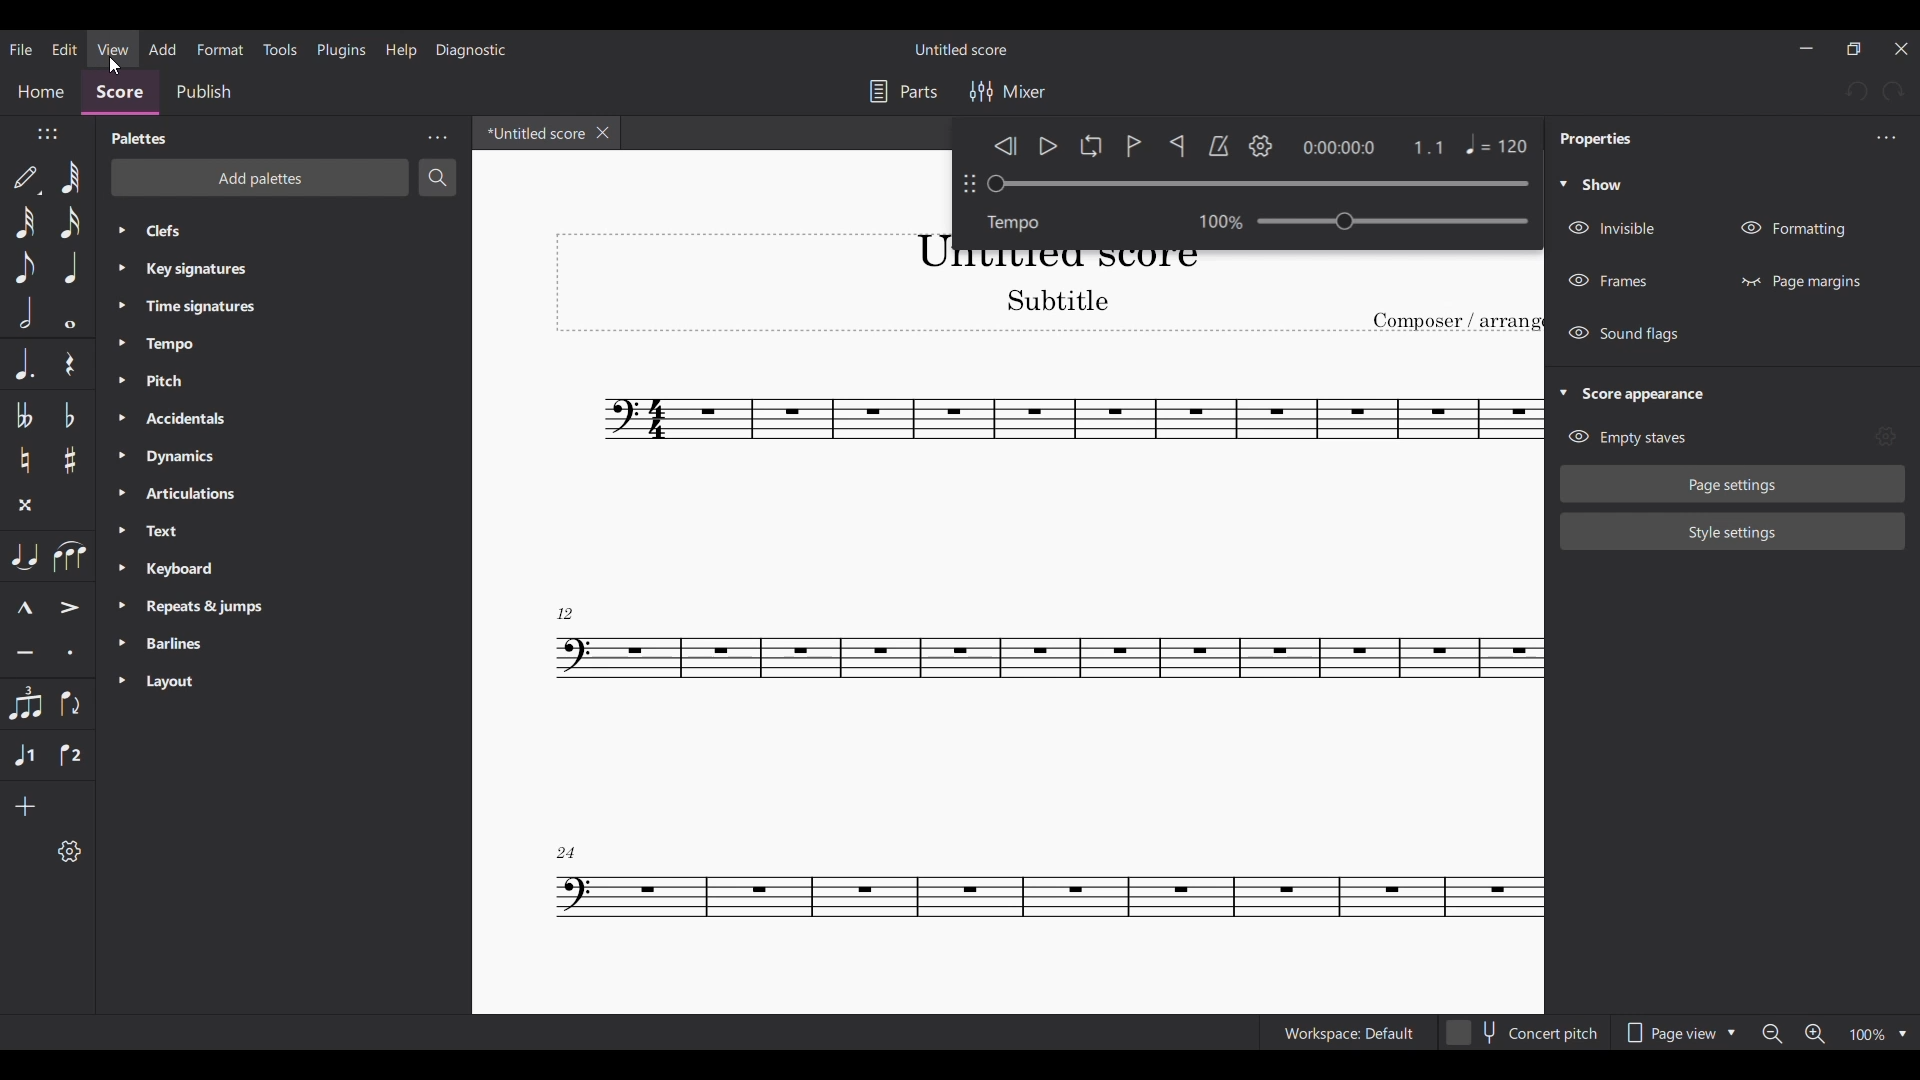 The height and width of the screenshot is (1080, 1920). Describe the element at coordinates (120, 96) in the screenshot. I see `Score` at that location.